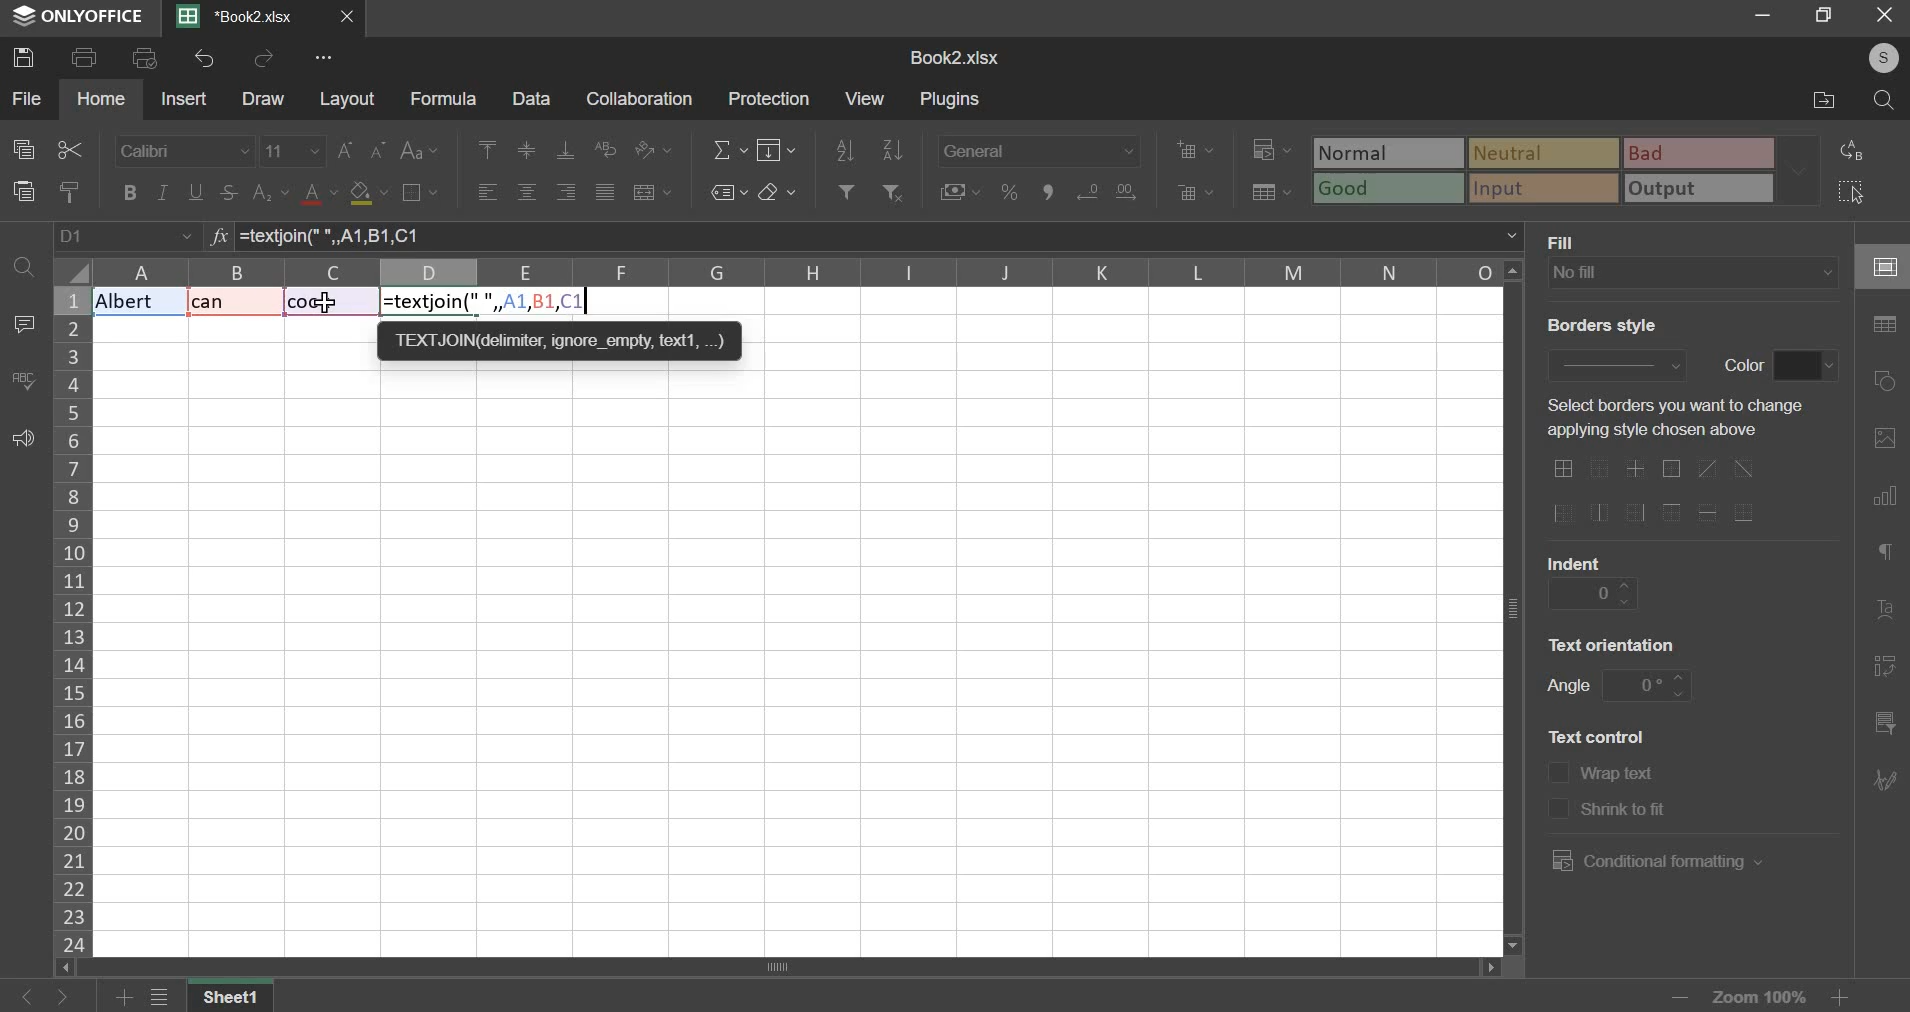  Describe the element at coordinates (1195, 149) in the screenshot. I see `add cells` at that location.